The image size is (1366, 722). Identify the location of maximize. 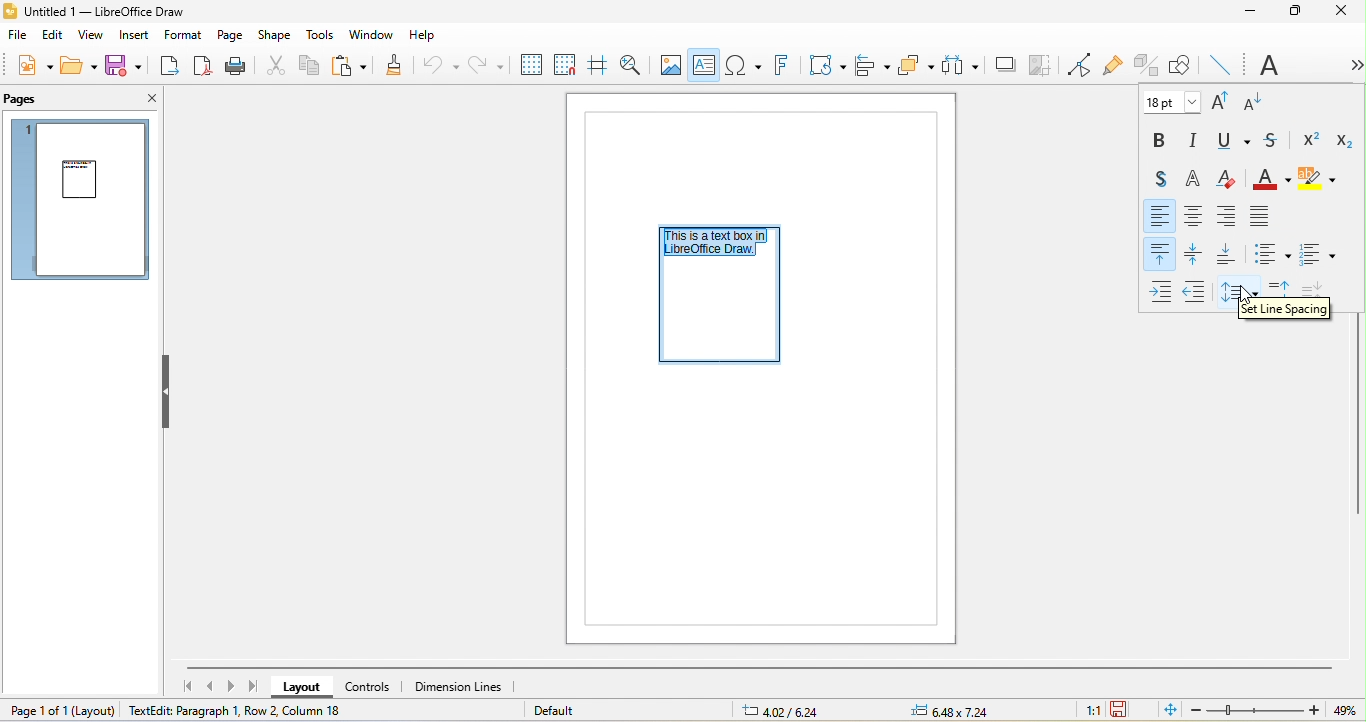
(1298, 12).